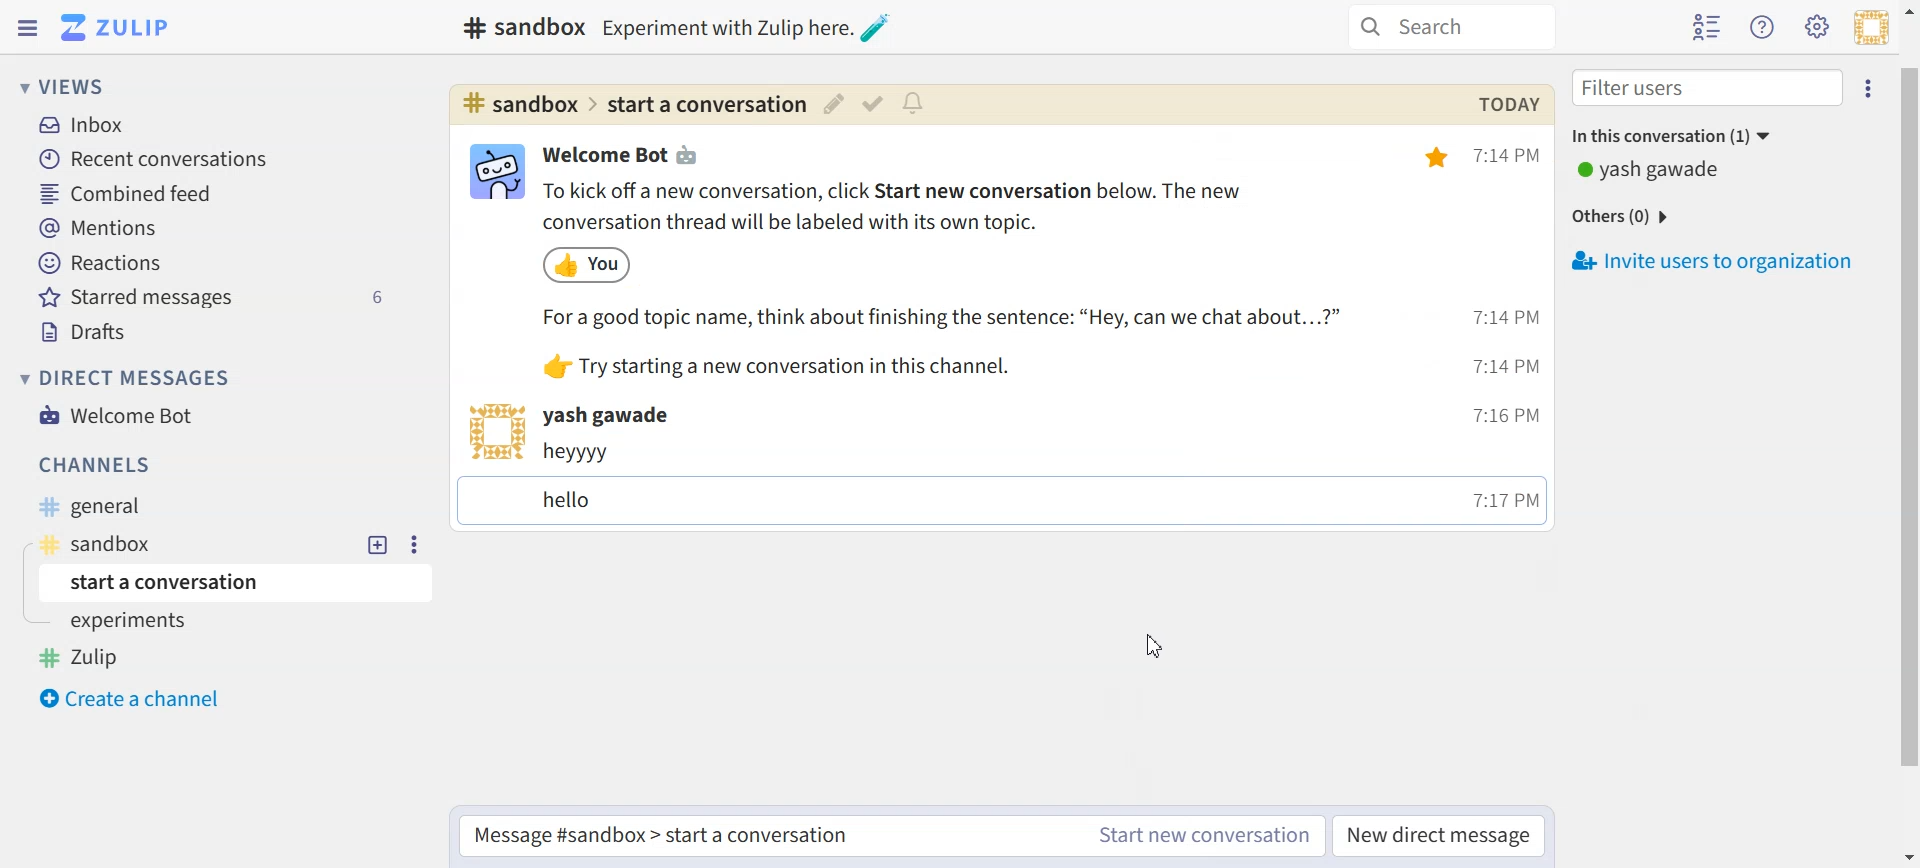 This screenshot has width=1920, height=868. I want to click on Recent conversation, so click(152, 159).